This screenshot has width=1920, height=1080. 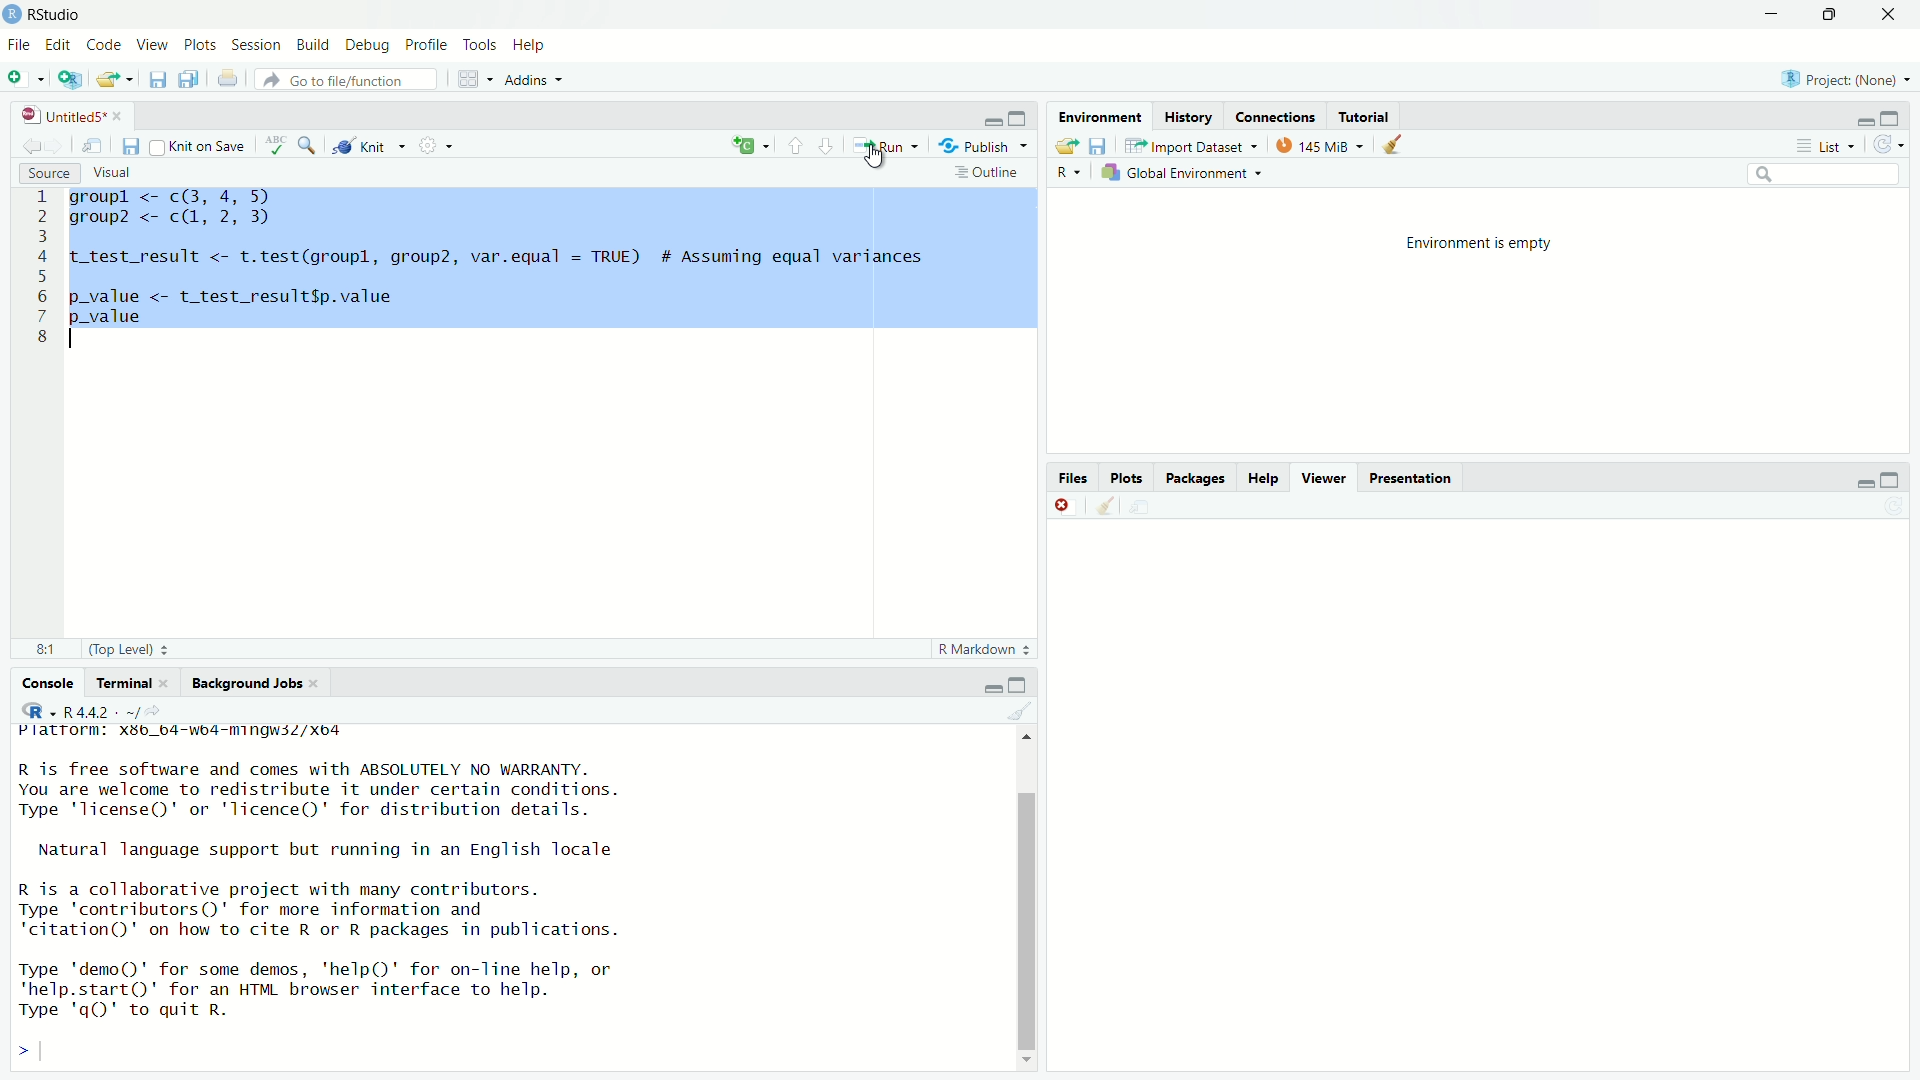 I want to click on DOWN, so click(x=1828, y=14).